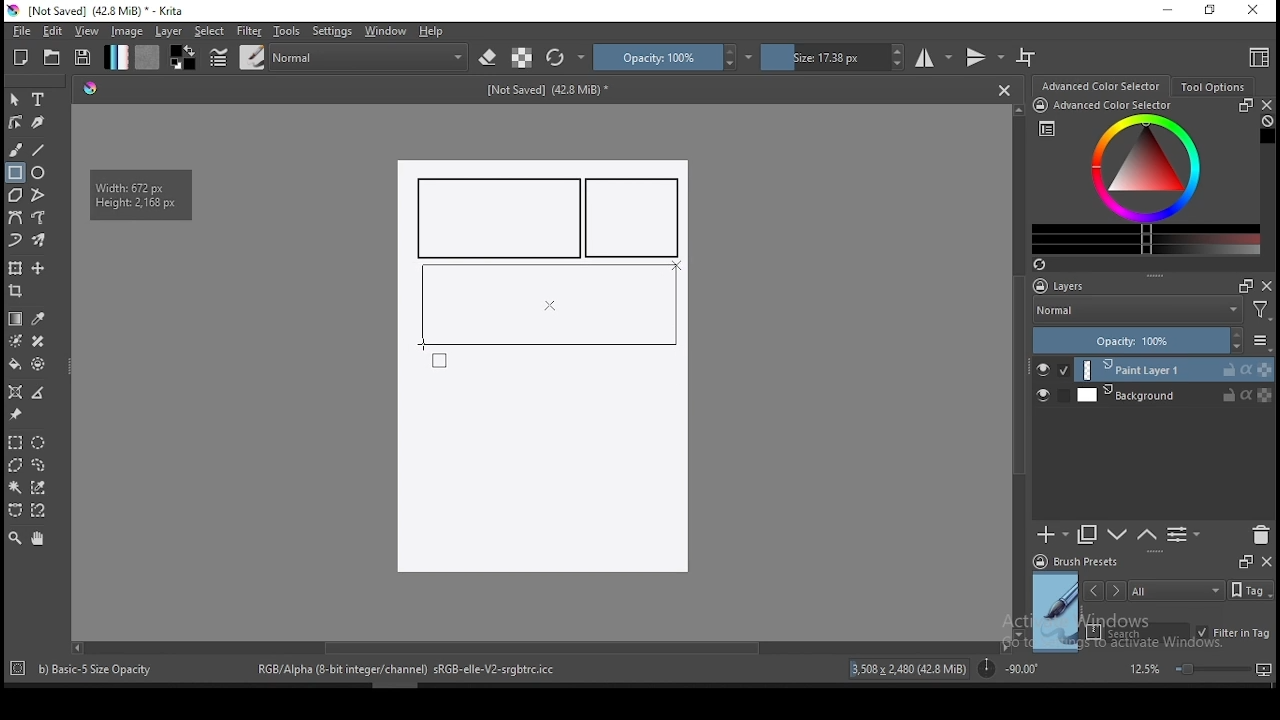 This screenshot has width=1280, height=720. I want to click on tools, so click(287, 31).